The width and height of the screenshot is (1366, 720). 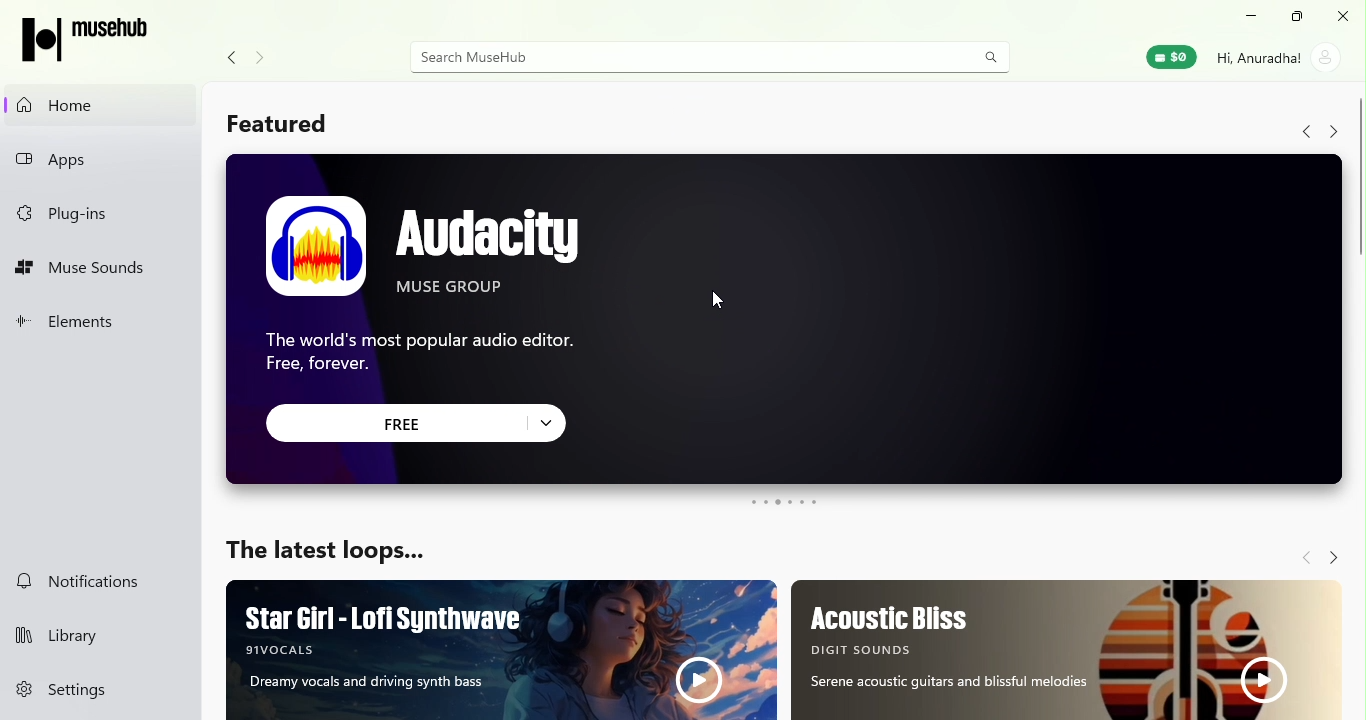 What do you see at coordinates (986, 58) in the screenshot?
I see `Search` at bounding box center [986, 58].